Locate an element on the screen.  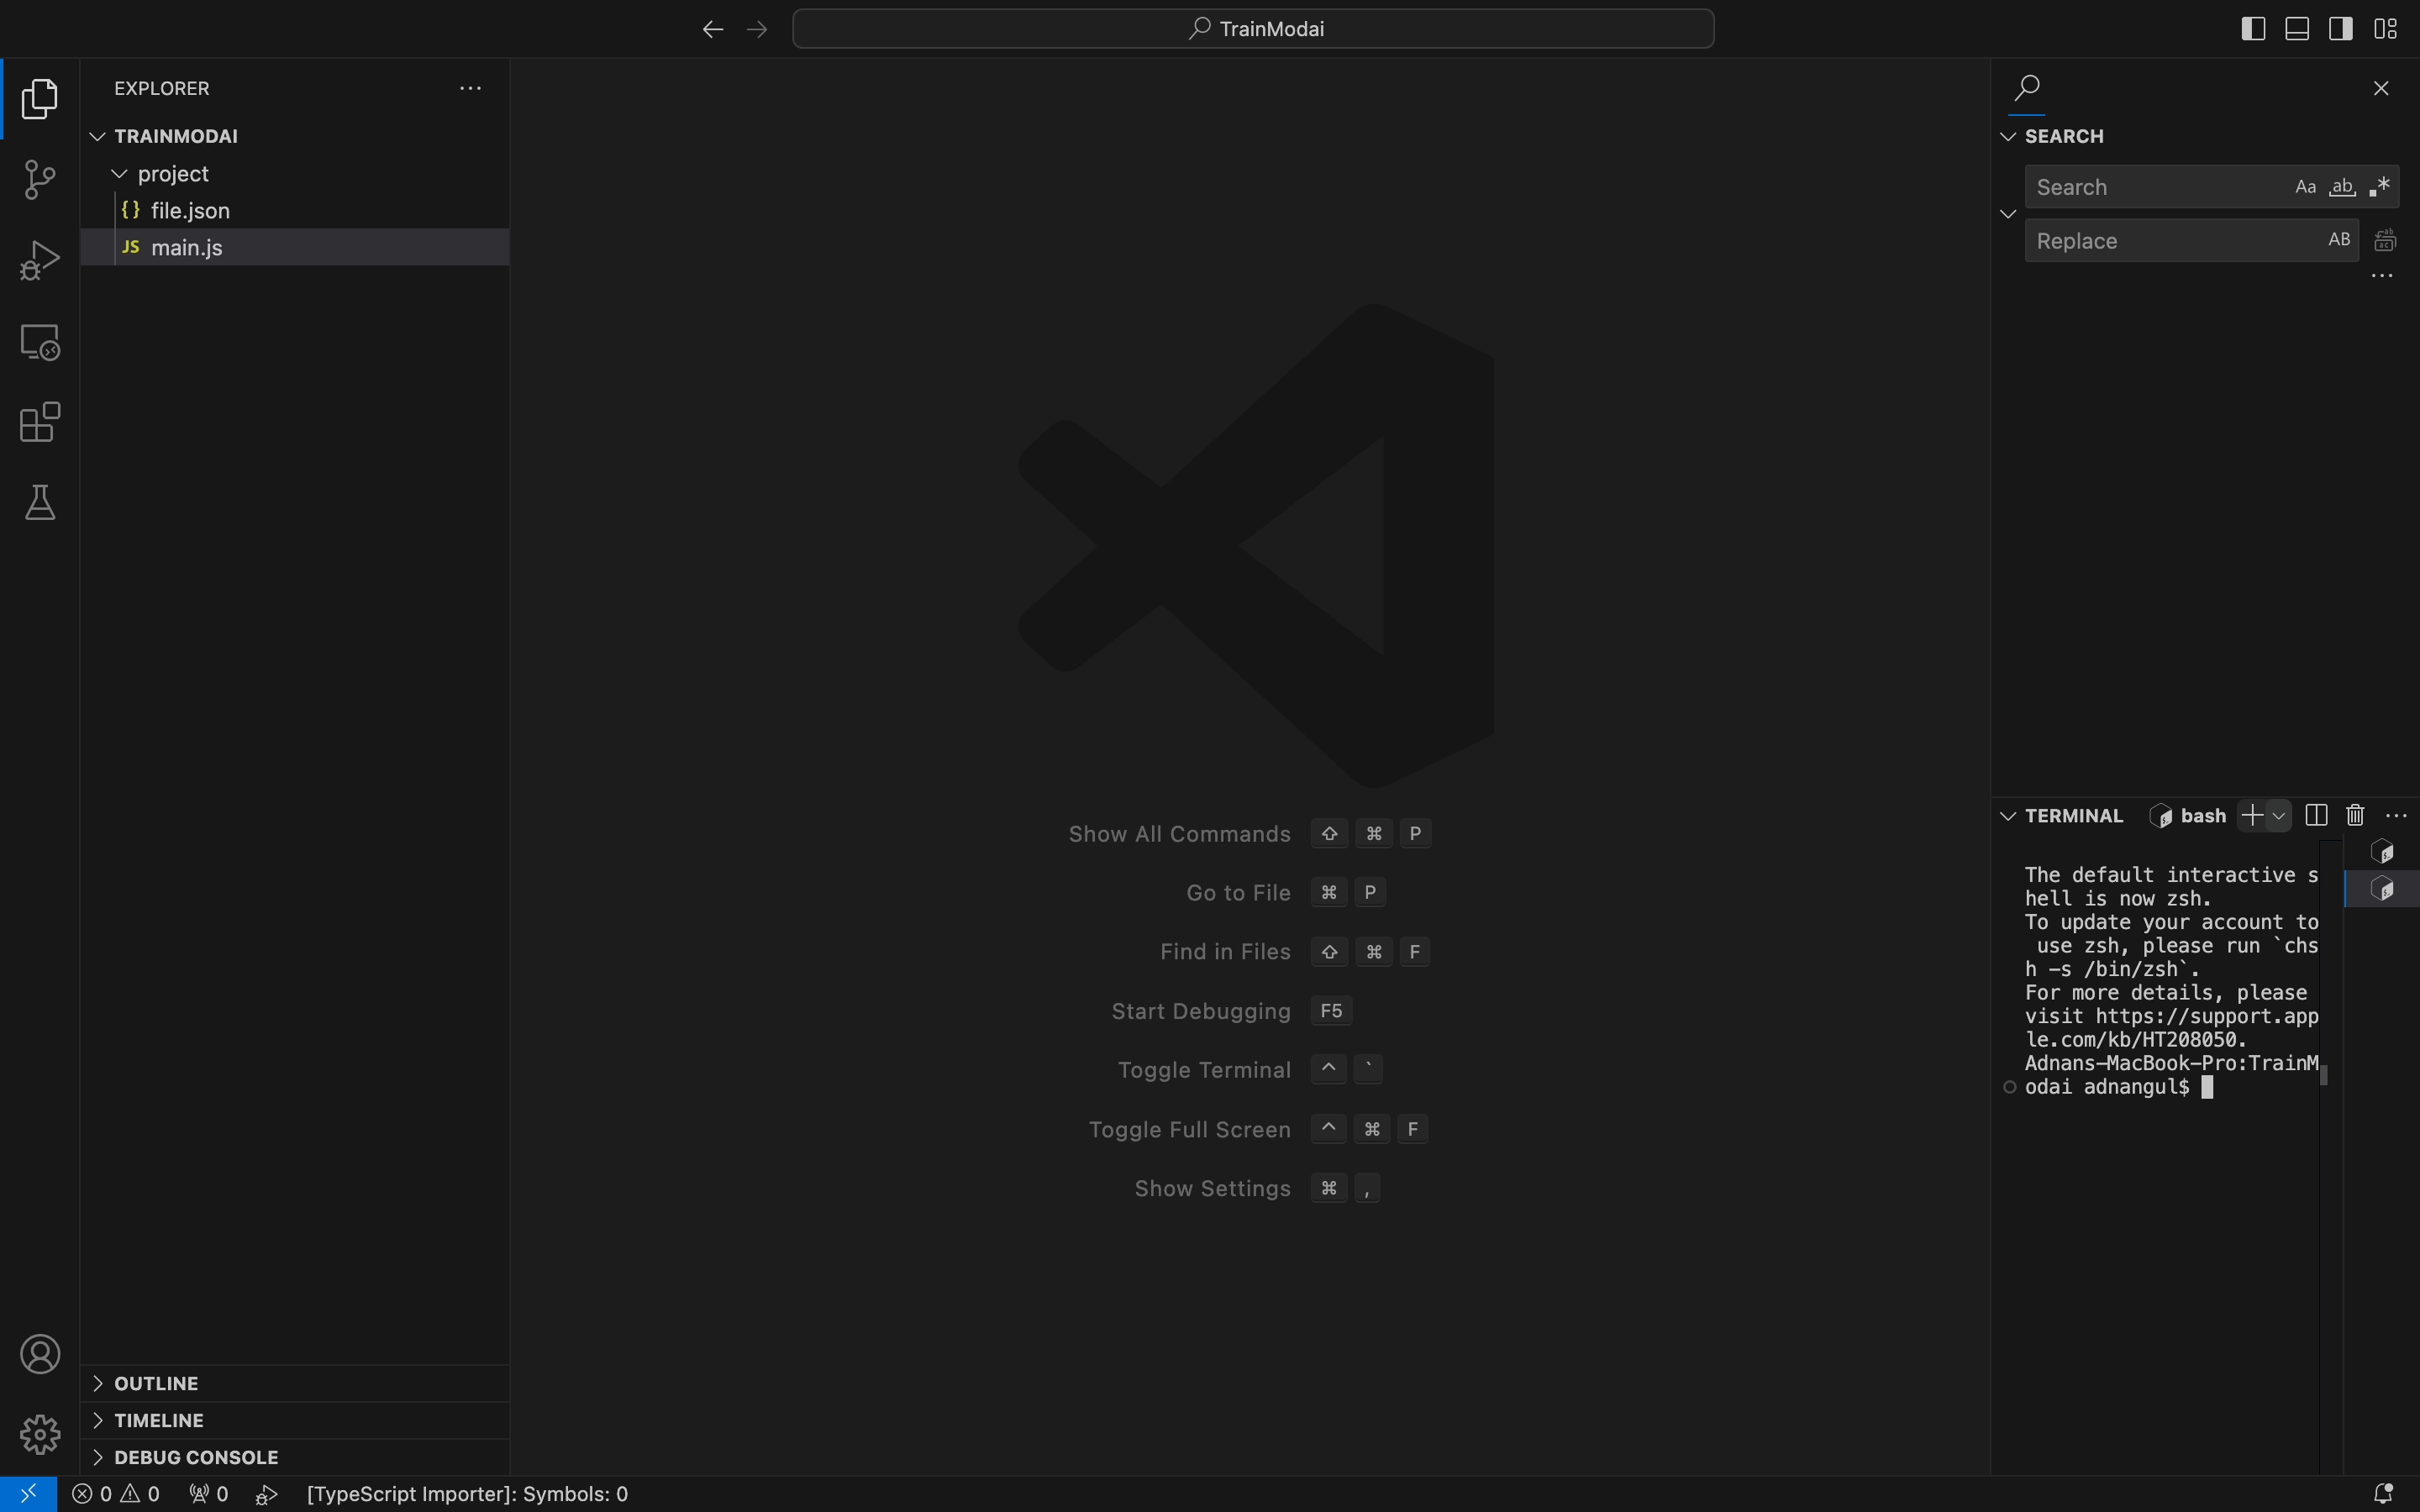
sidebar on right is located at coordinates (2340, 29).